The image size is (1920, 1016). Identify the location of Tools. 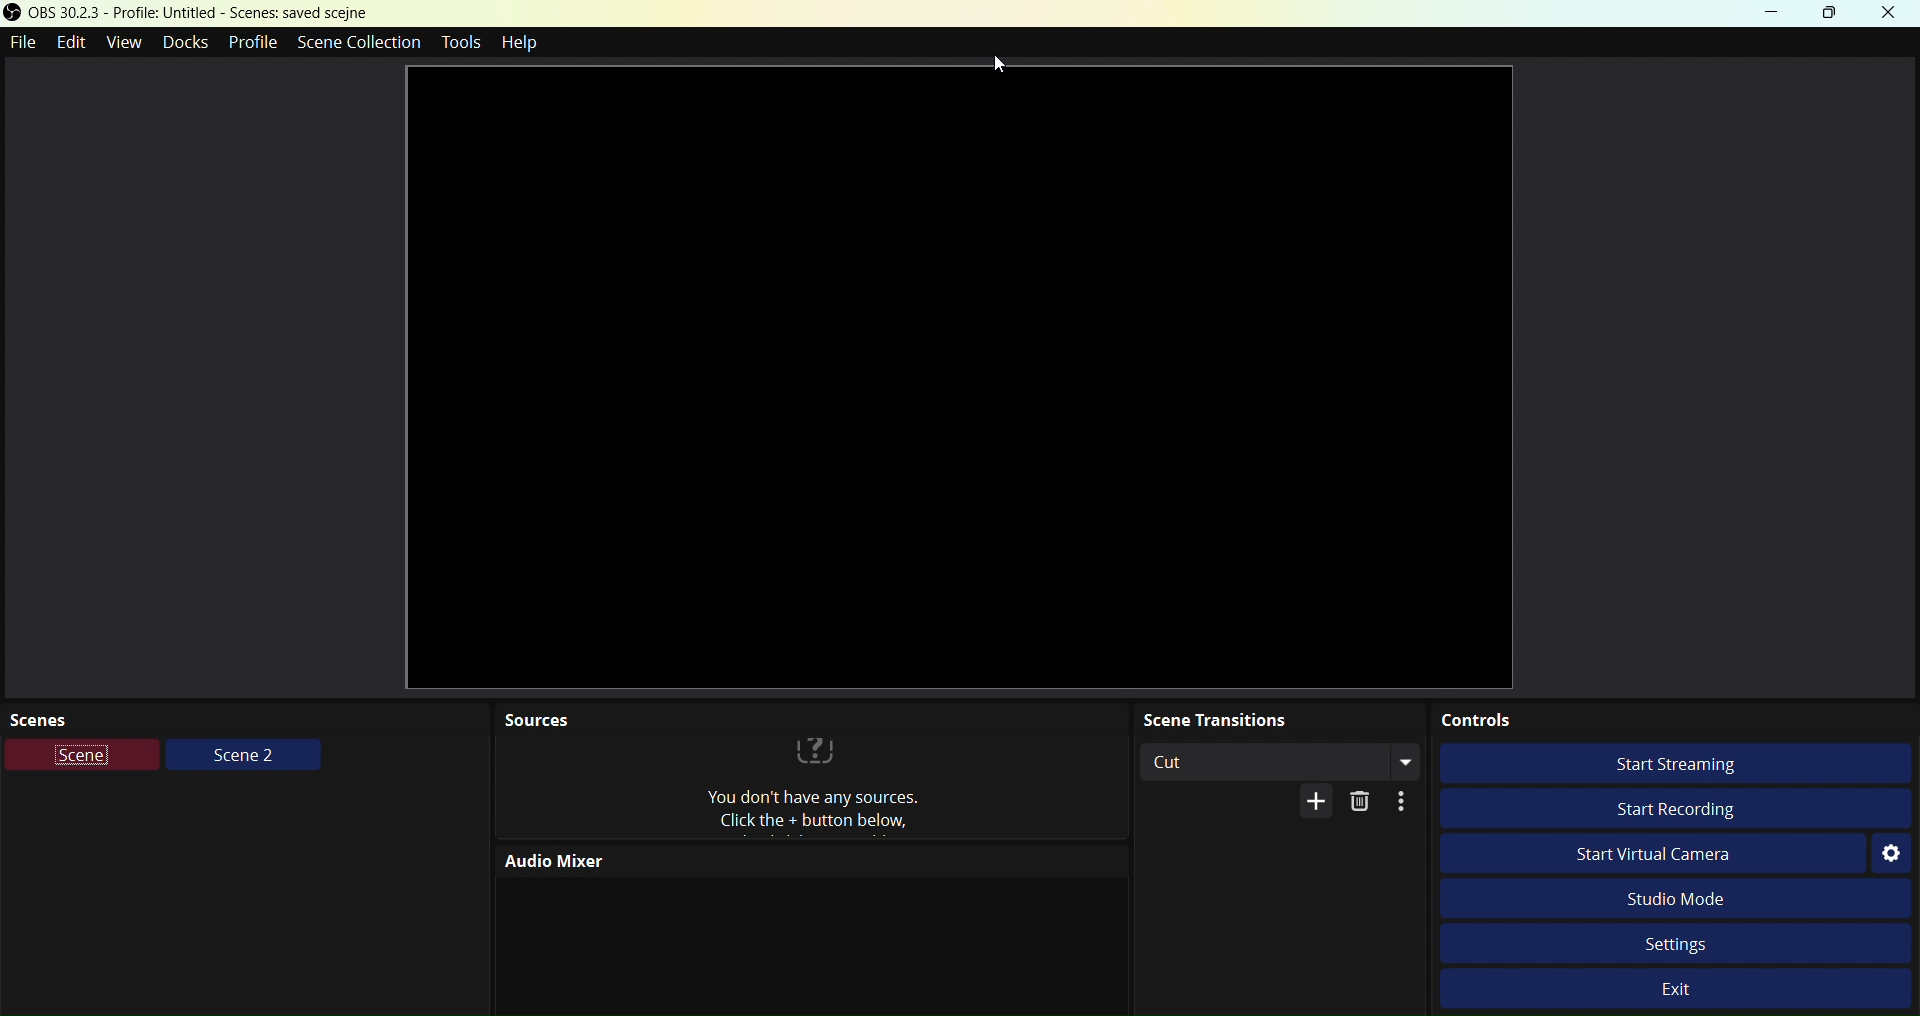
(460, 42).